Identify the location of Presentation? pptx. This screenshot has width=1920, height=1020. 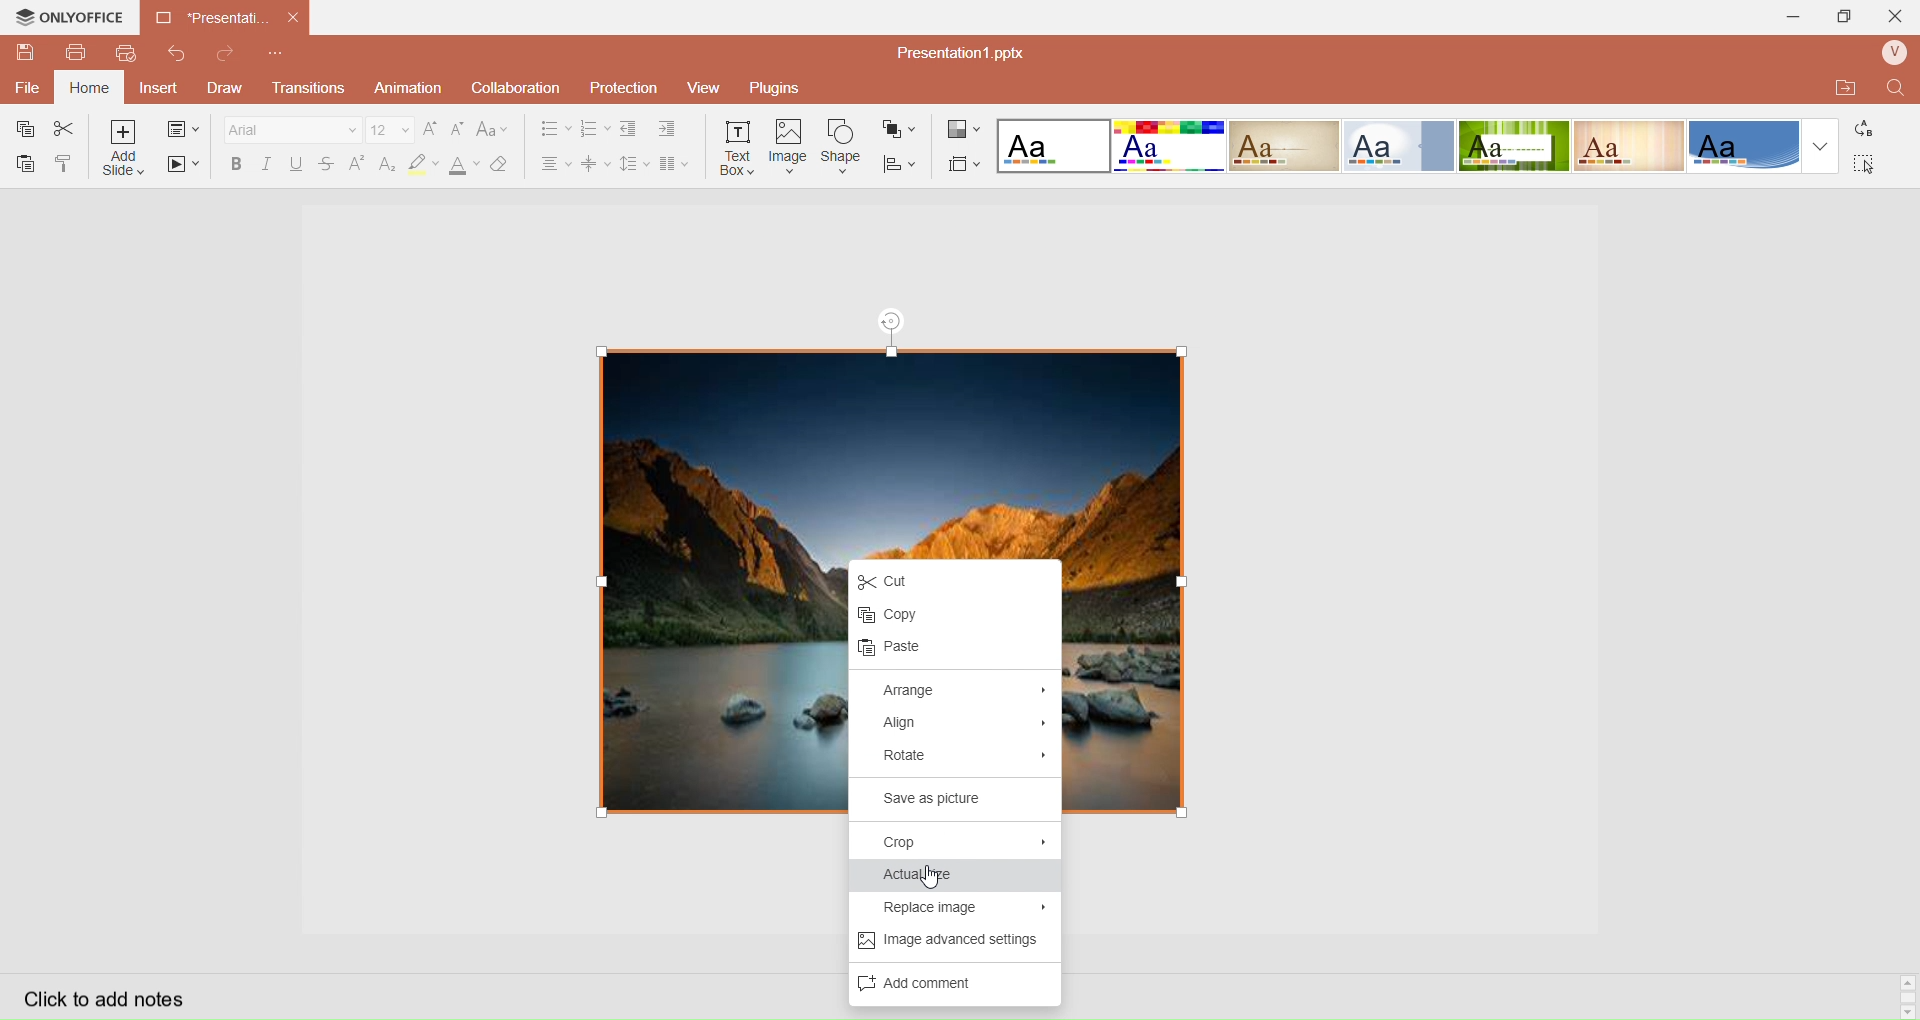
(960, 52).